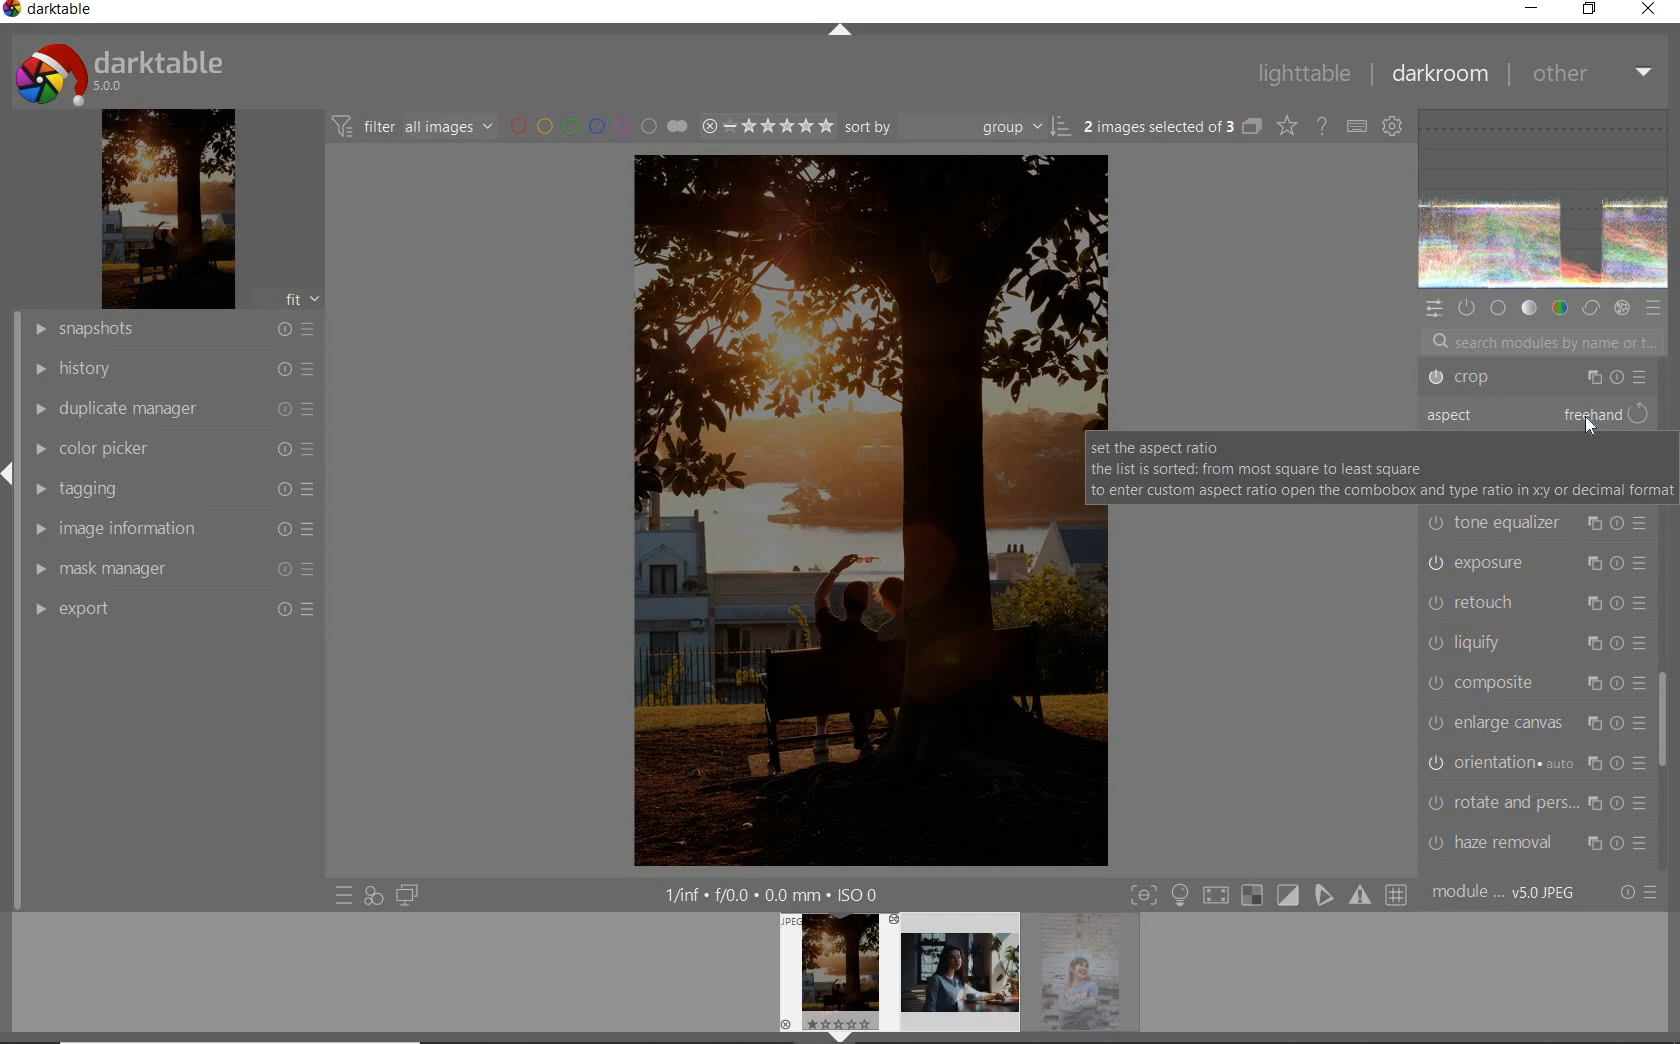 The width and height of the screenshot is (1680, 1044). What do you see at coordinates (1537, 563) in the screenshot?
I see `exposure` at bounding box center [1537, 563].